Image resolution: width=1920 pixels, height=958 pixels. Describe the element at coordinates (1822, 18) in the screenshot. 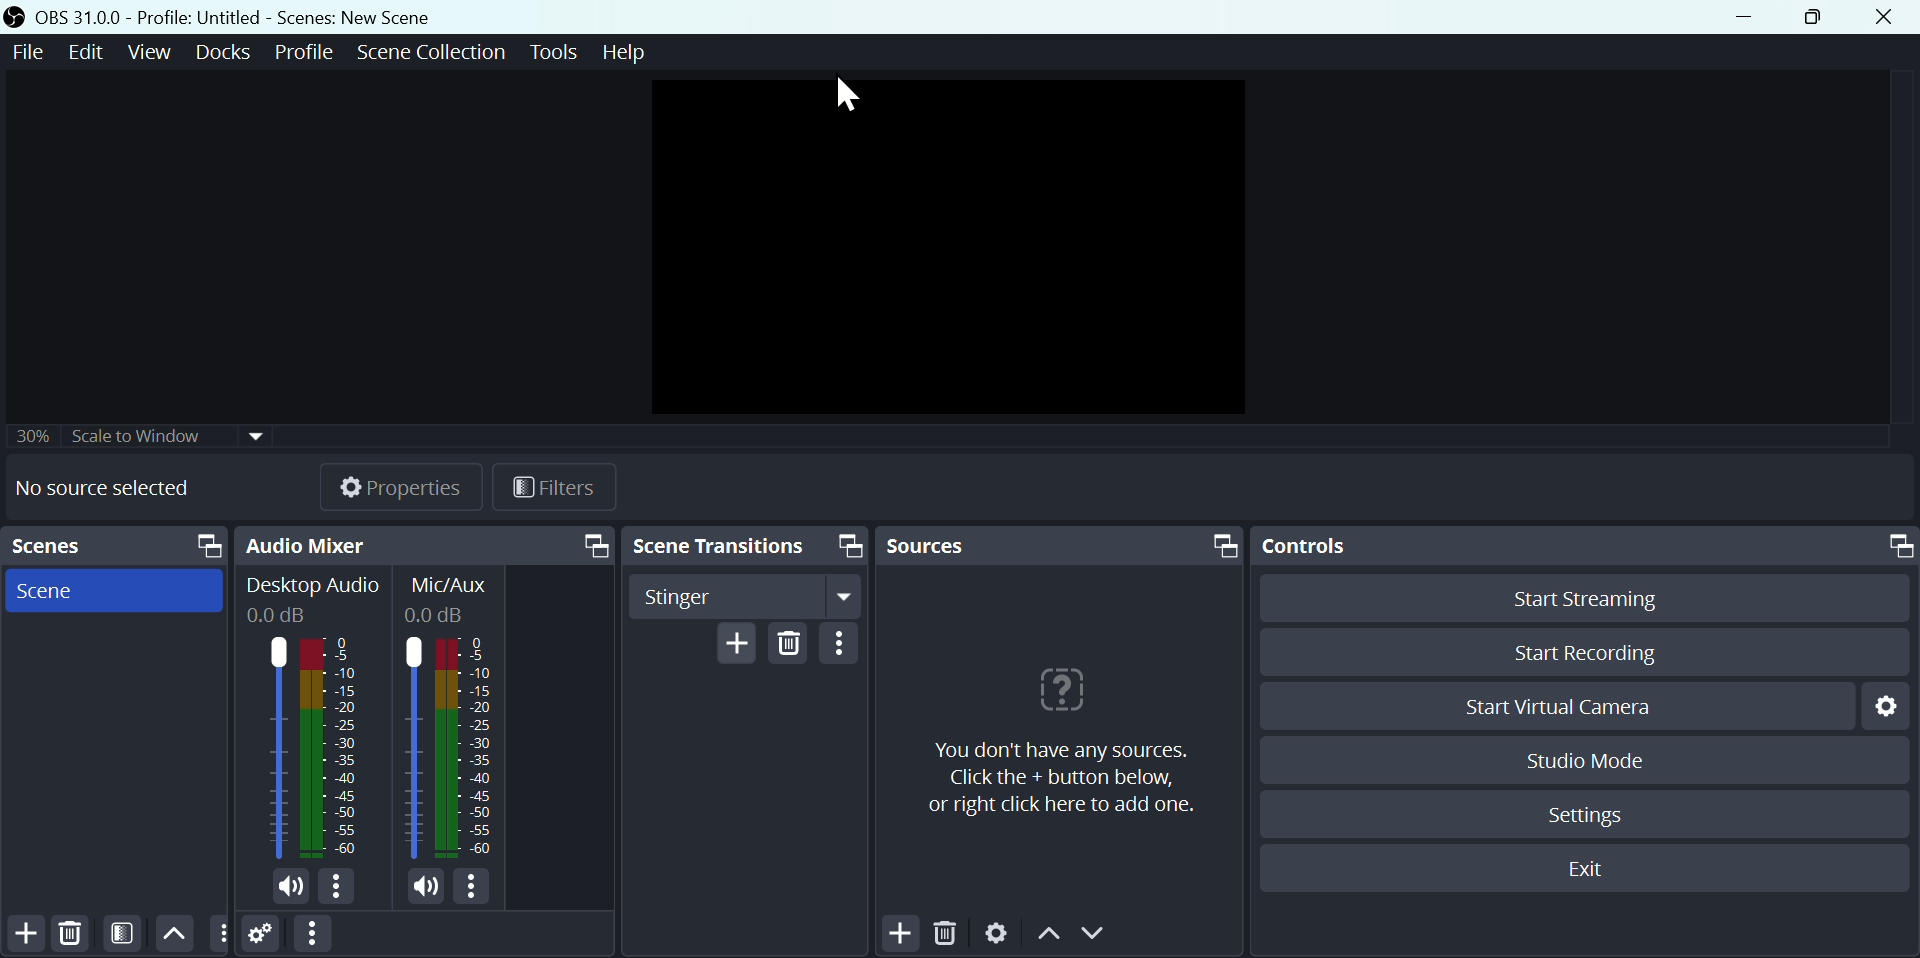

I see `Maximise` at that location.